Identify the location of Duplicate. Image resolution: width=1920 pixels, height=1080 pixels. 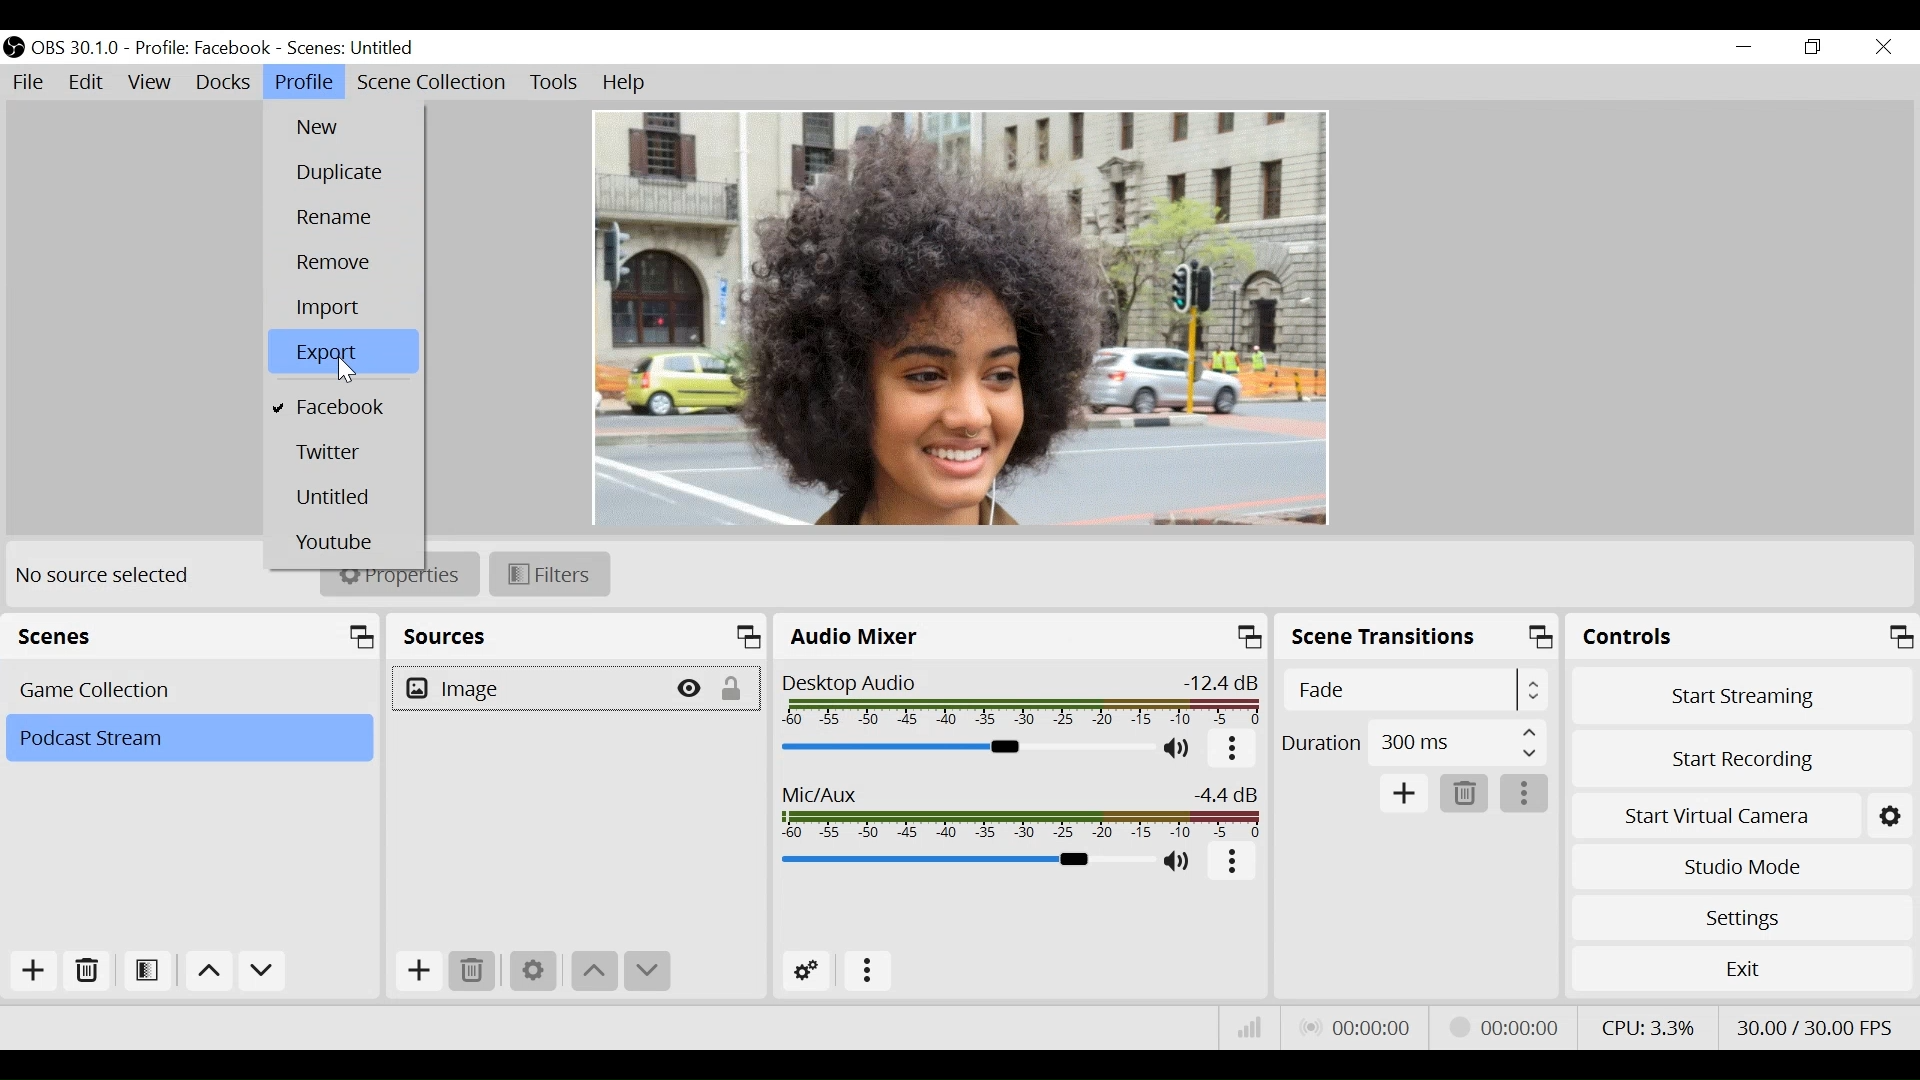
(340, 174).